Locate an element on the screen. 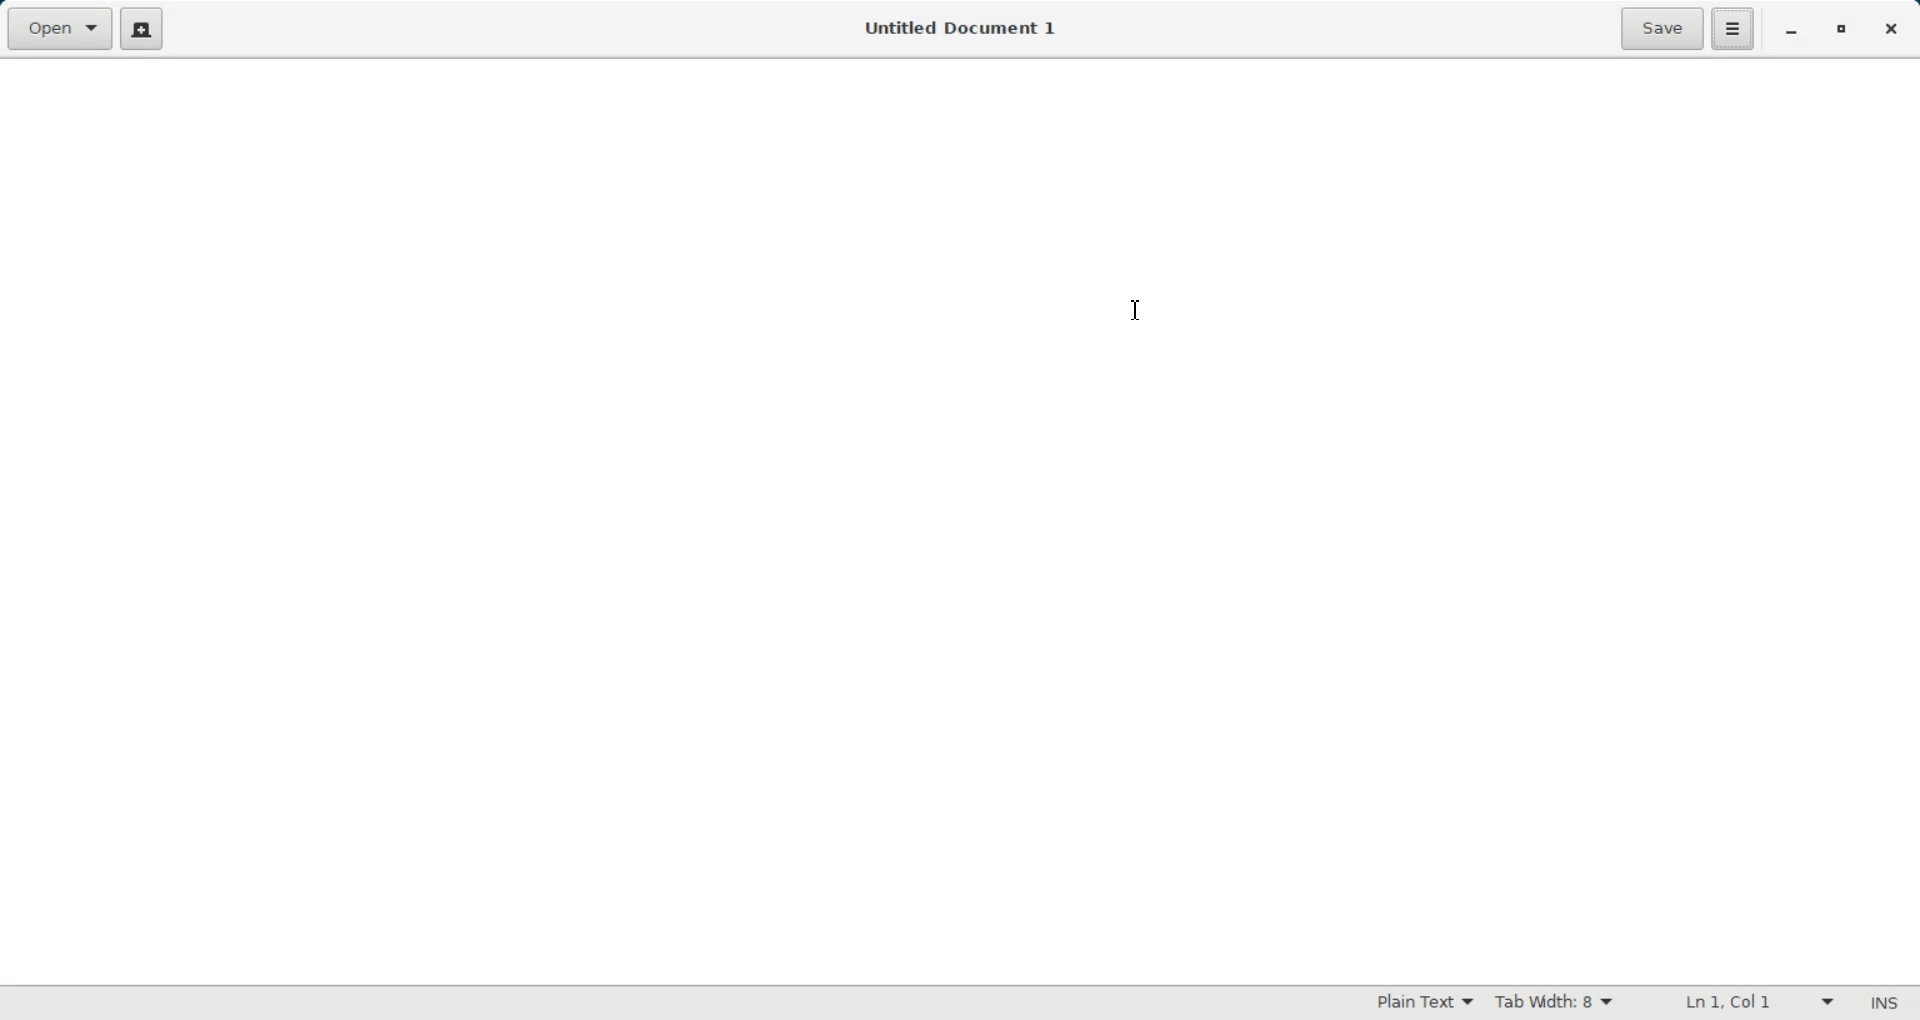 This screenshot has height=1020, width=1920. Close is located at coordinates (1891, 28).